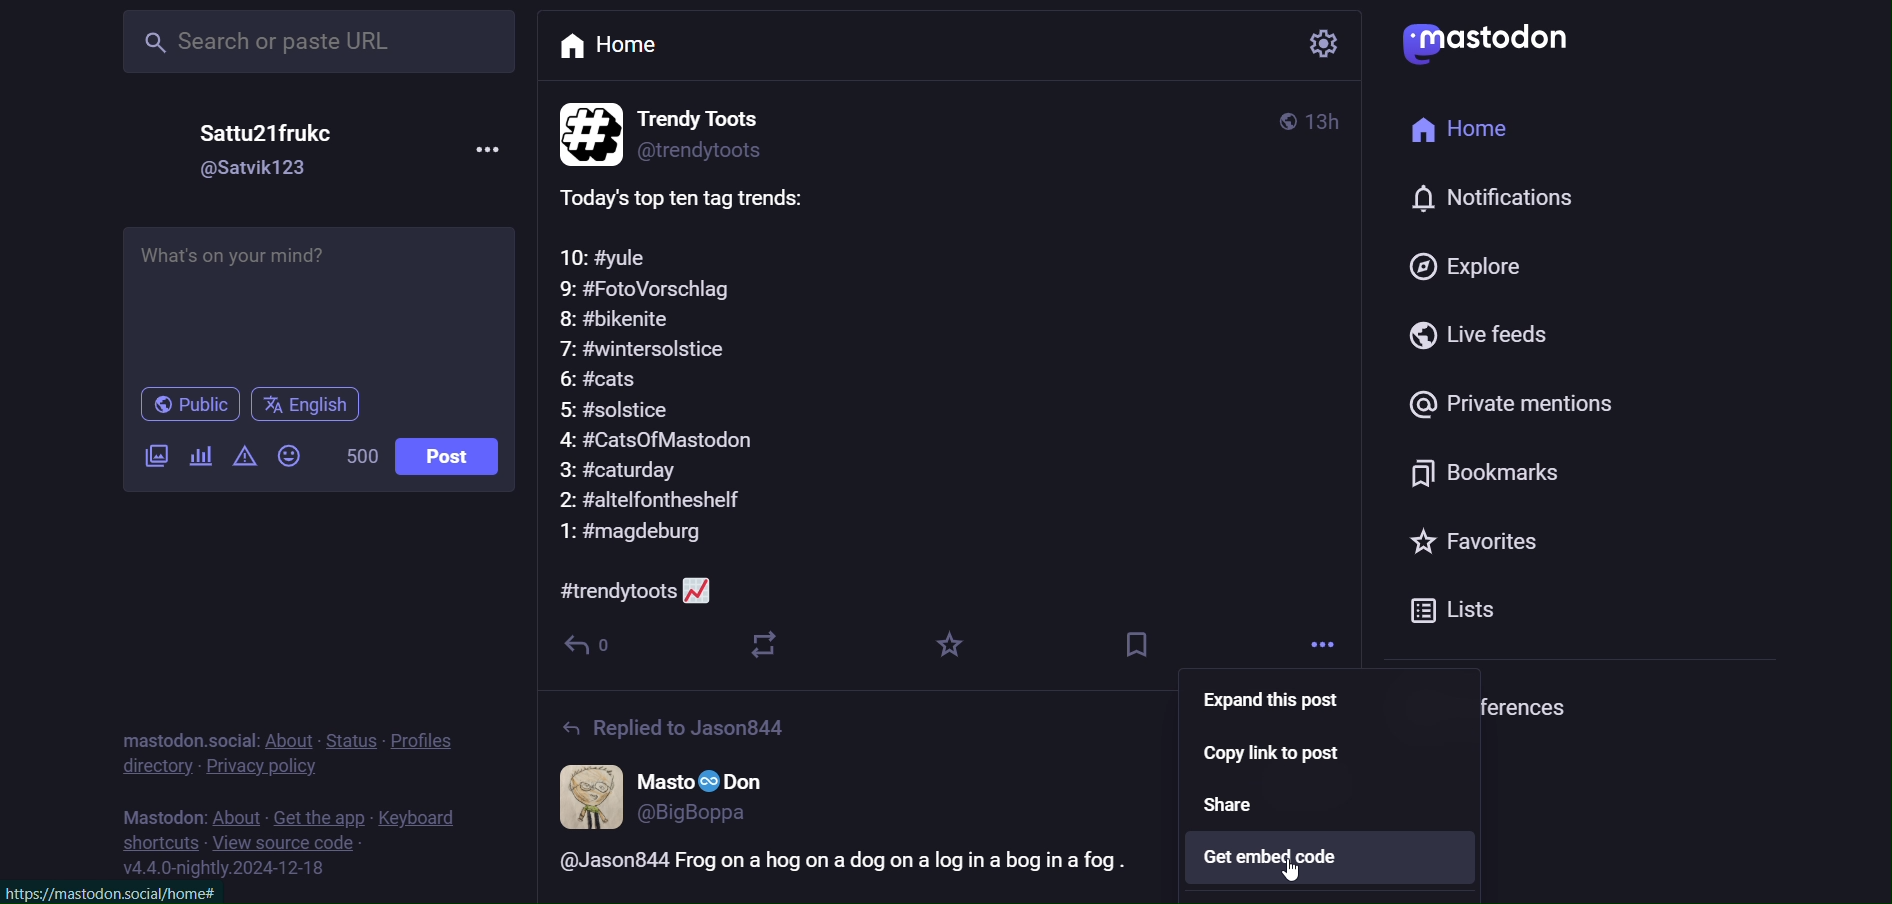  Describe the element at coordinates (1501, 46) in the screenshot. I see `logo` at that location.